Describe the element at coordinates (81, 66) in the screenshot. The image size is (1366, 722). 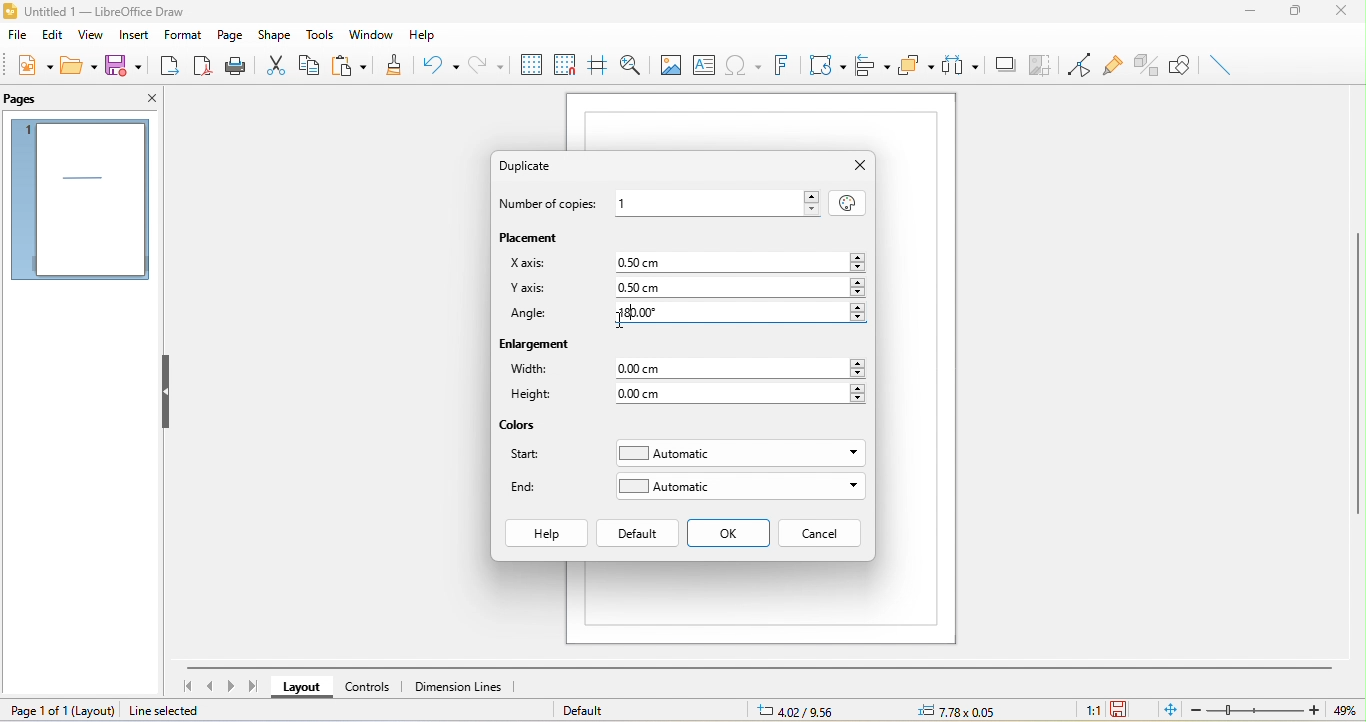
I see `open` at that location.